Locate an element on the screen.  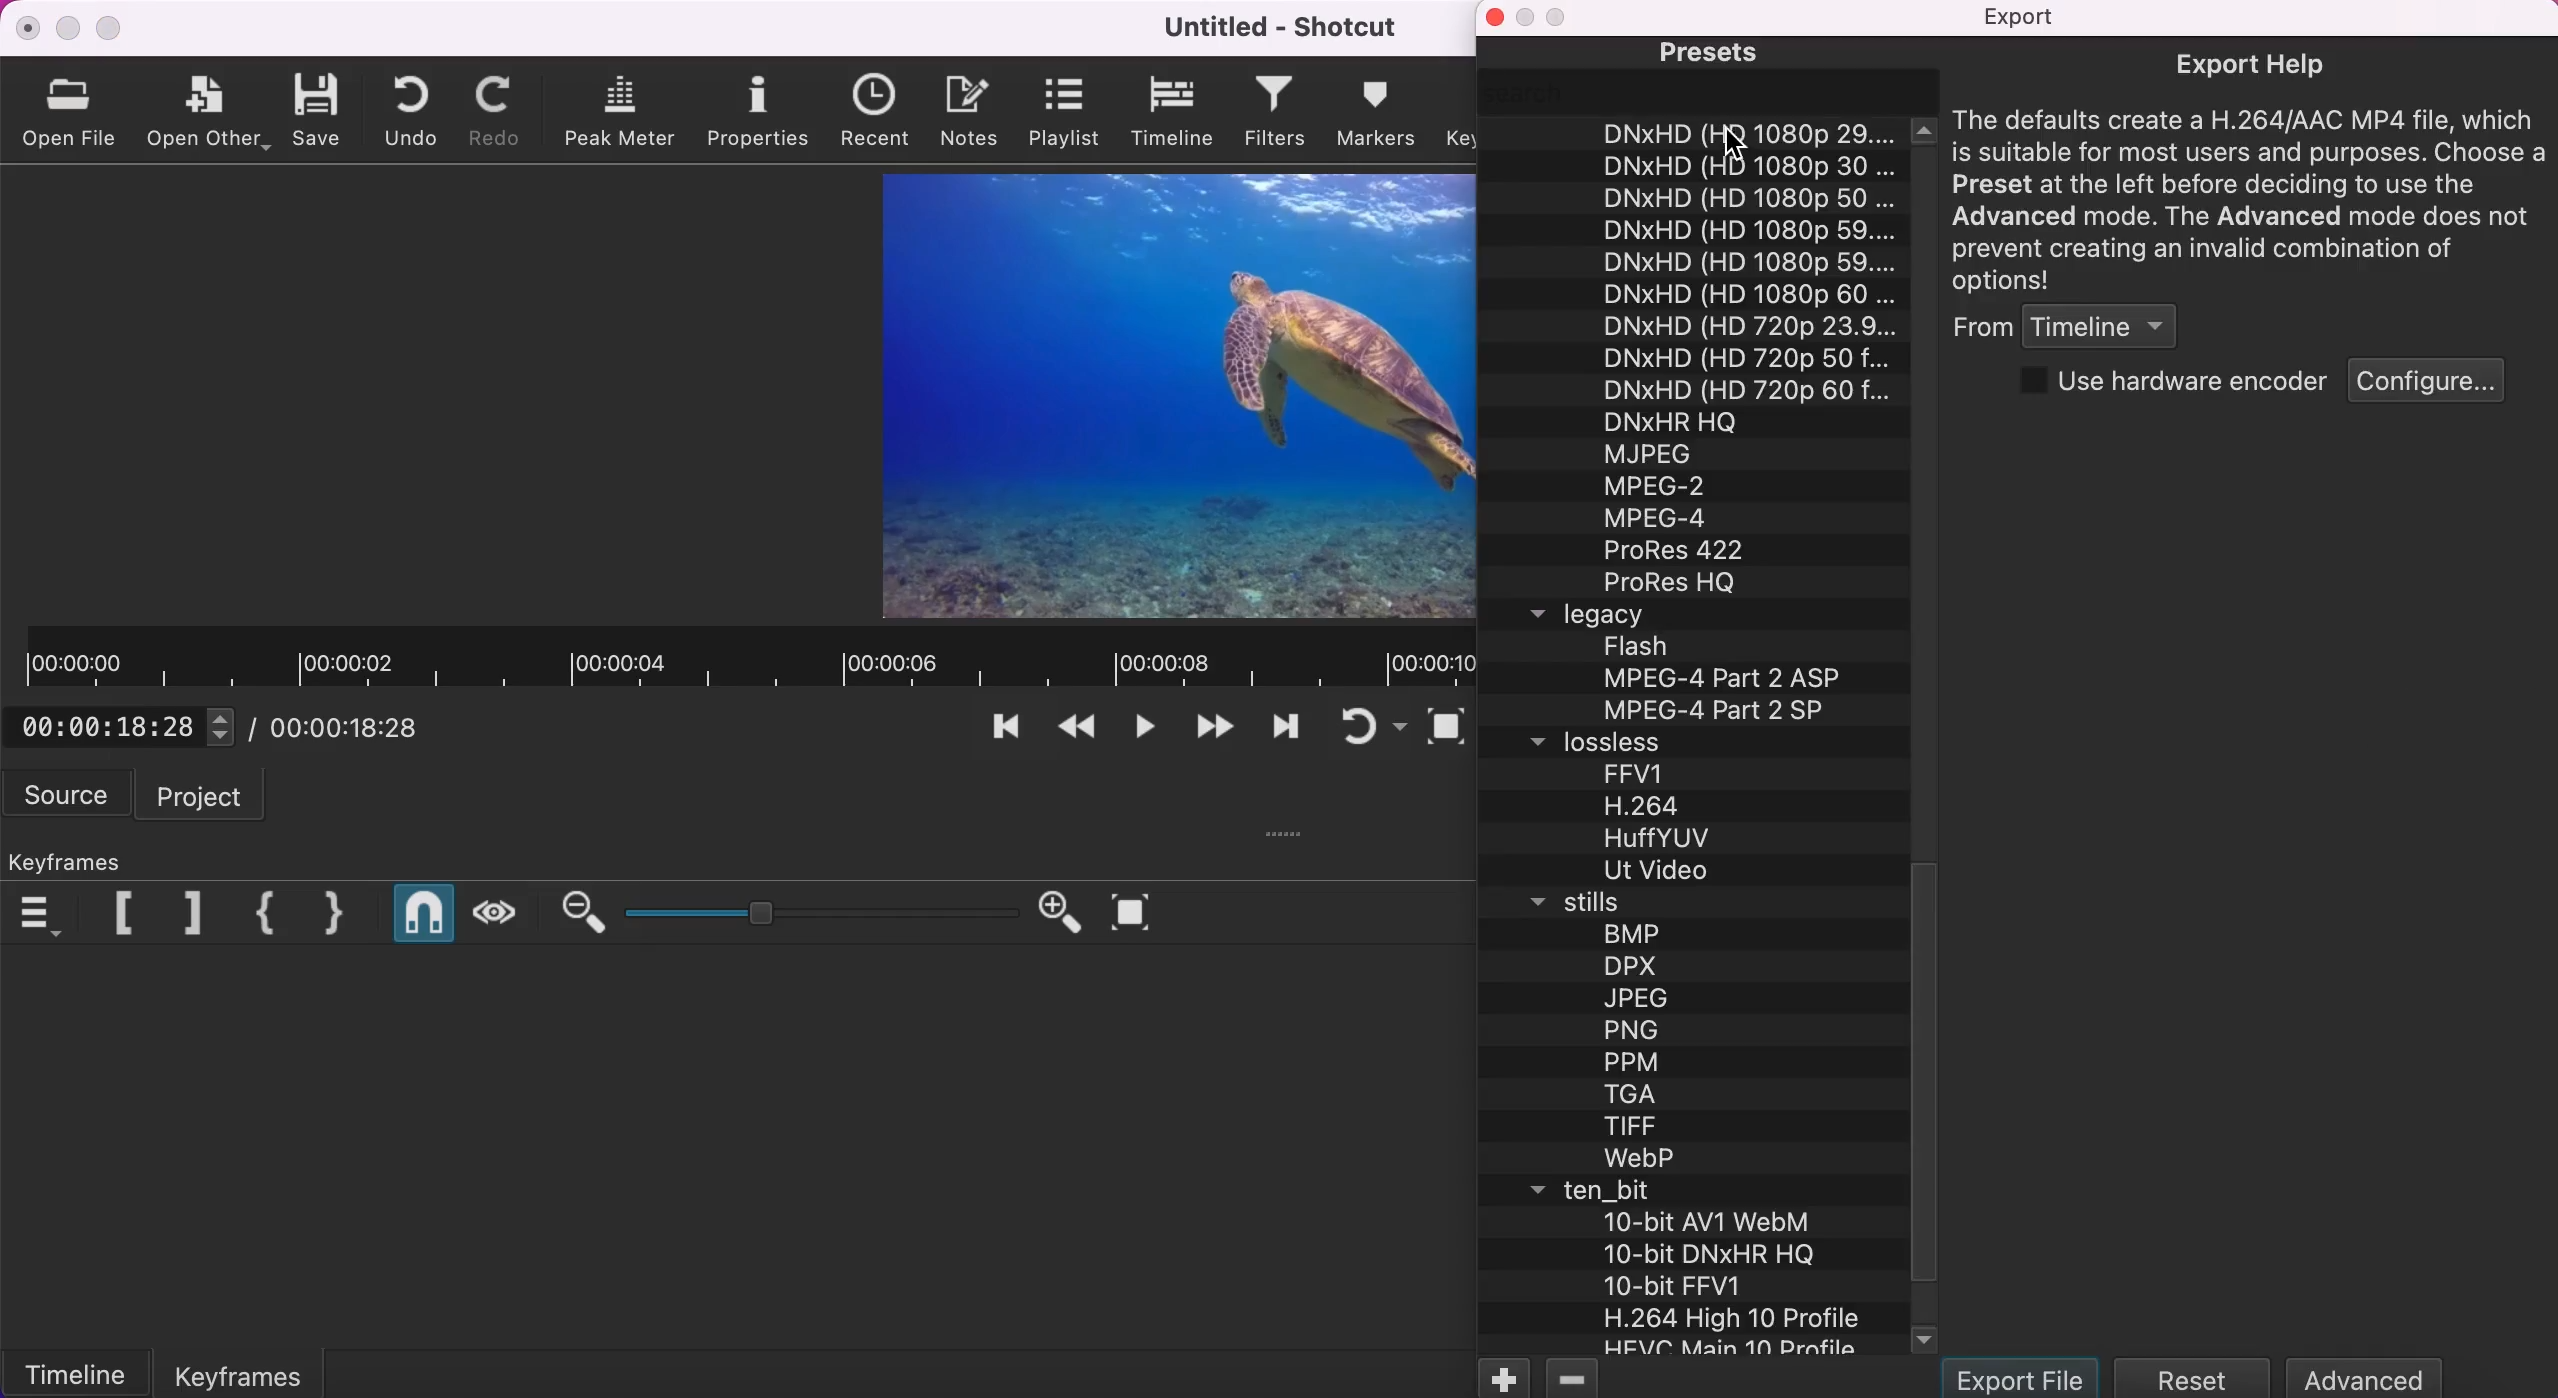
clip/display screen is located at coordinates (1180, 396).